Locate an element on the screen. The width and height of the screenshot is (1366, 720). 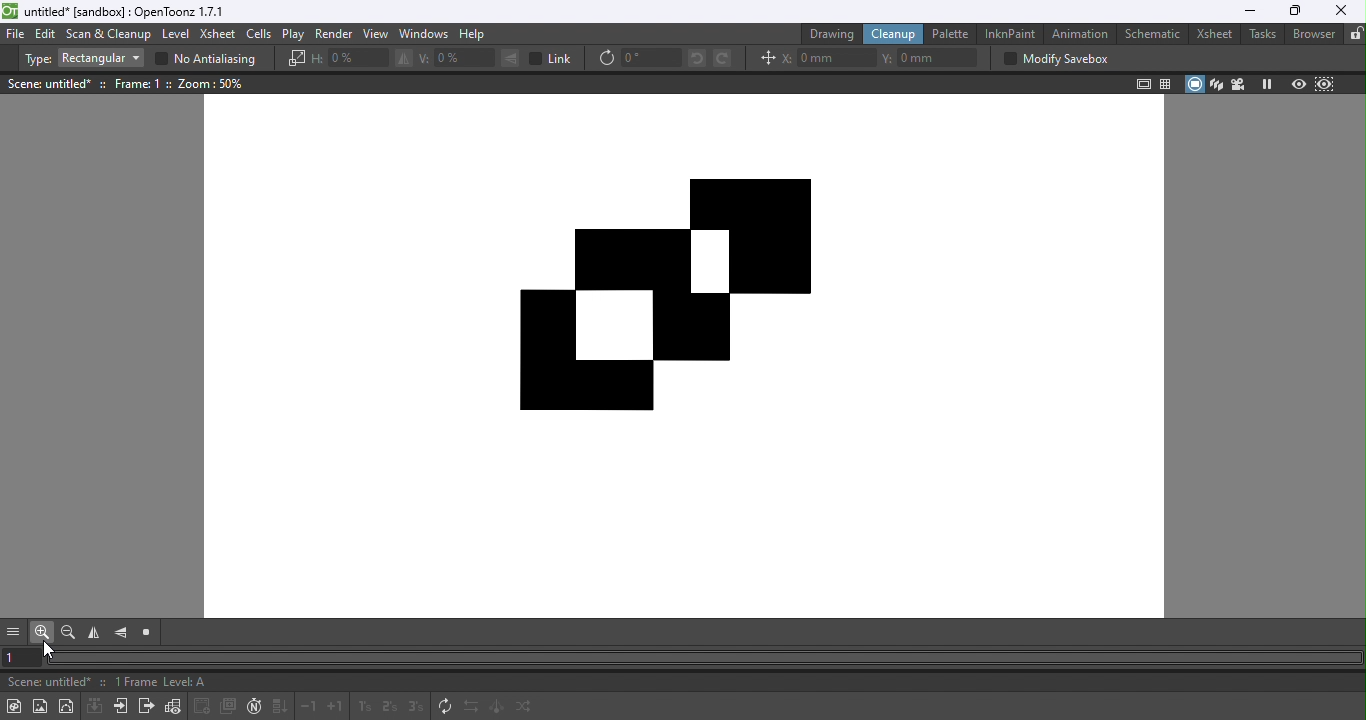
3D view is located at coordinates (1217, 83).